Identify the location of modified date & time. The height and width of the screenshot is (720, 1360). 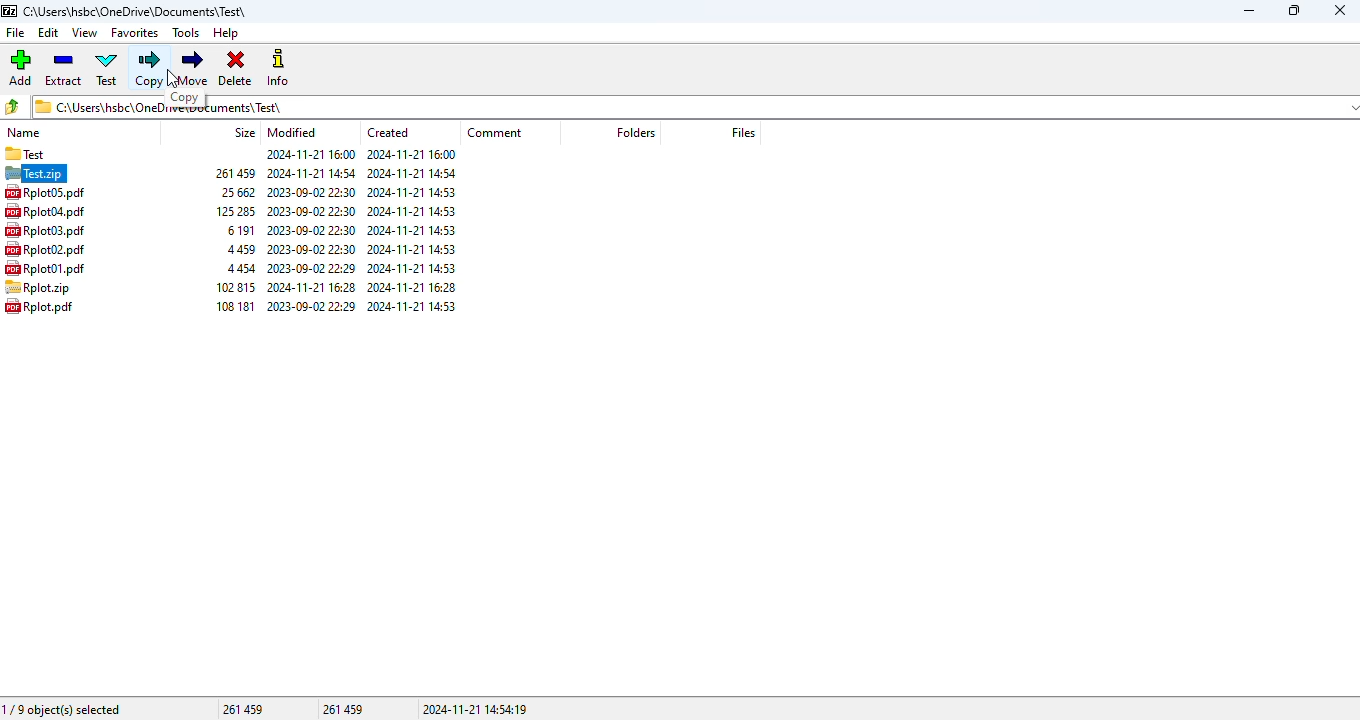
(311, 268).